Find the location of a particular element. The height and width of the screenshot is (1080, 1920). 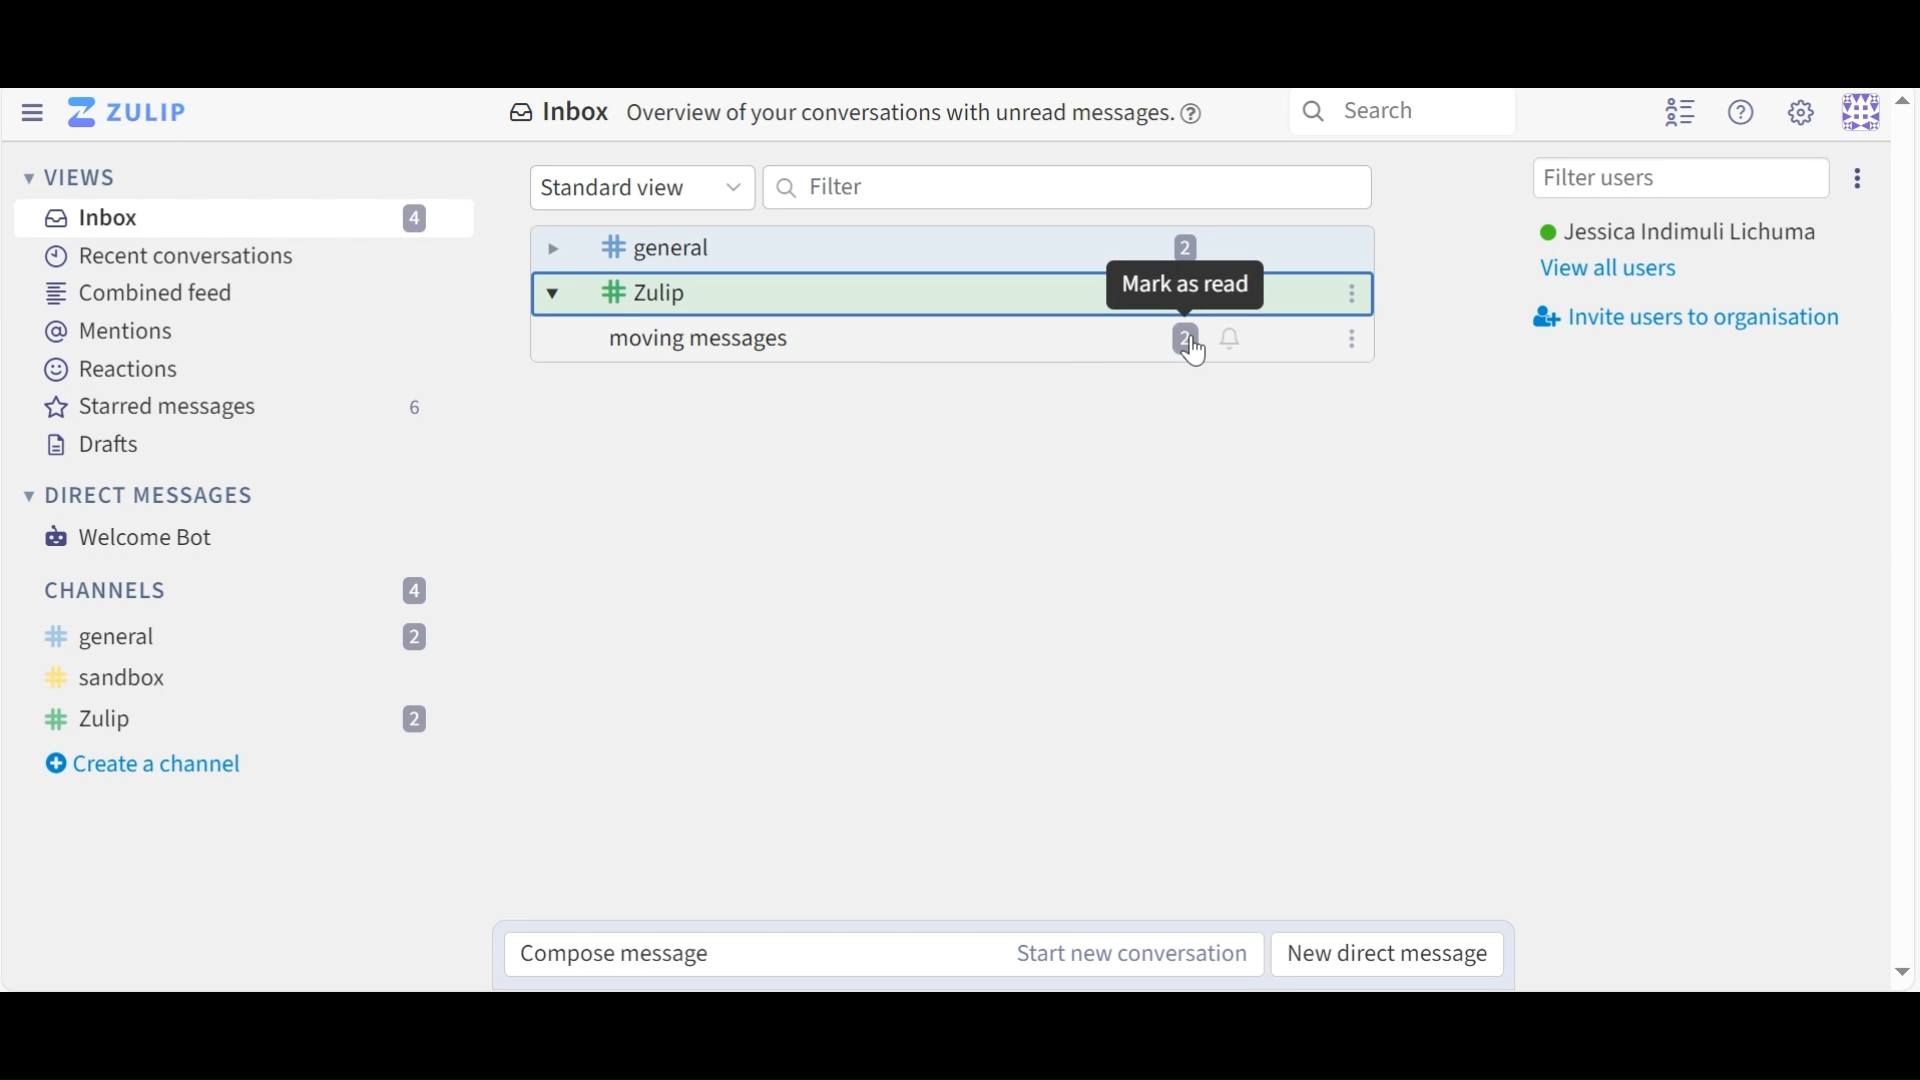

Invite users to organisation is located at coordinates (1694, 312).